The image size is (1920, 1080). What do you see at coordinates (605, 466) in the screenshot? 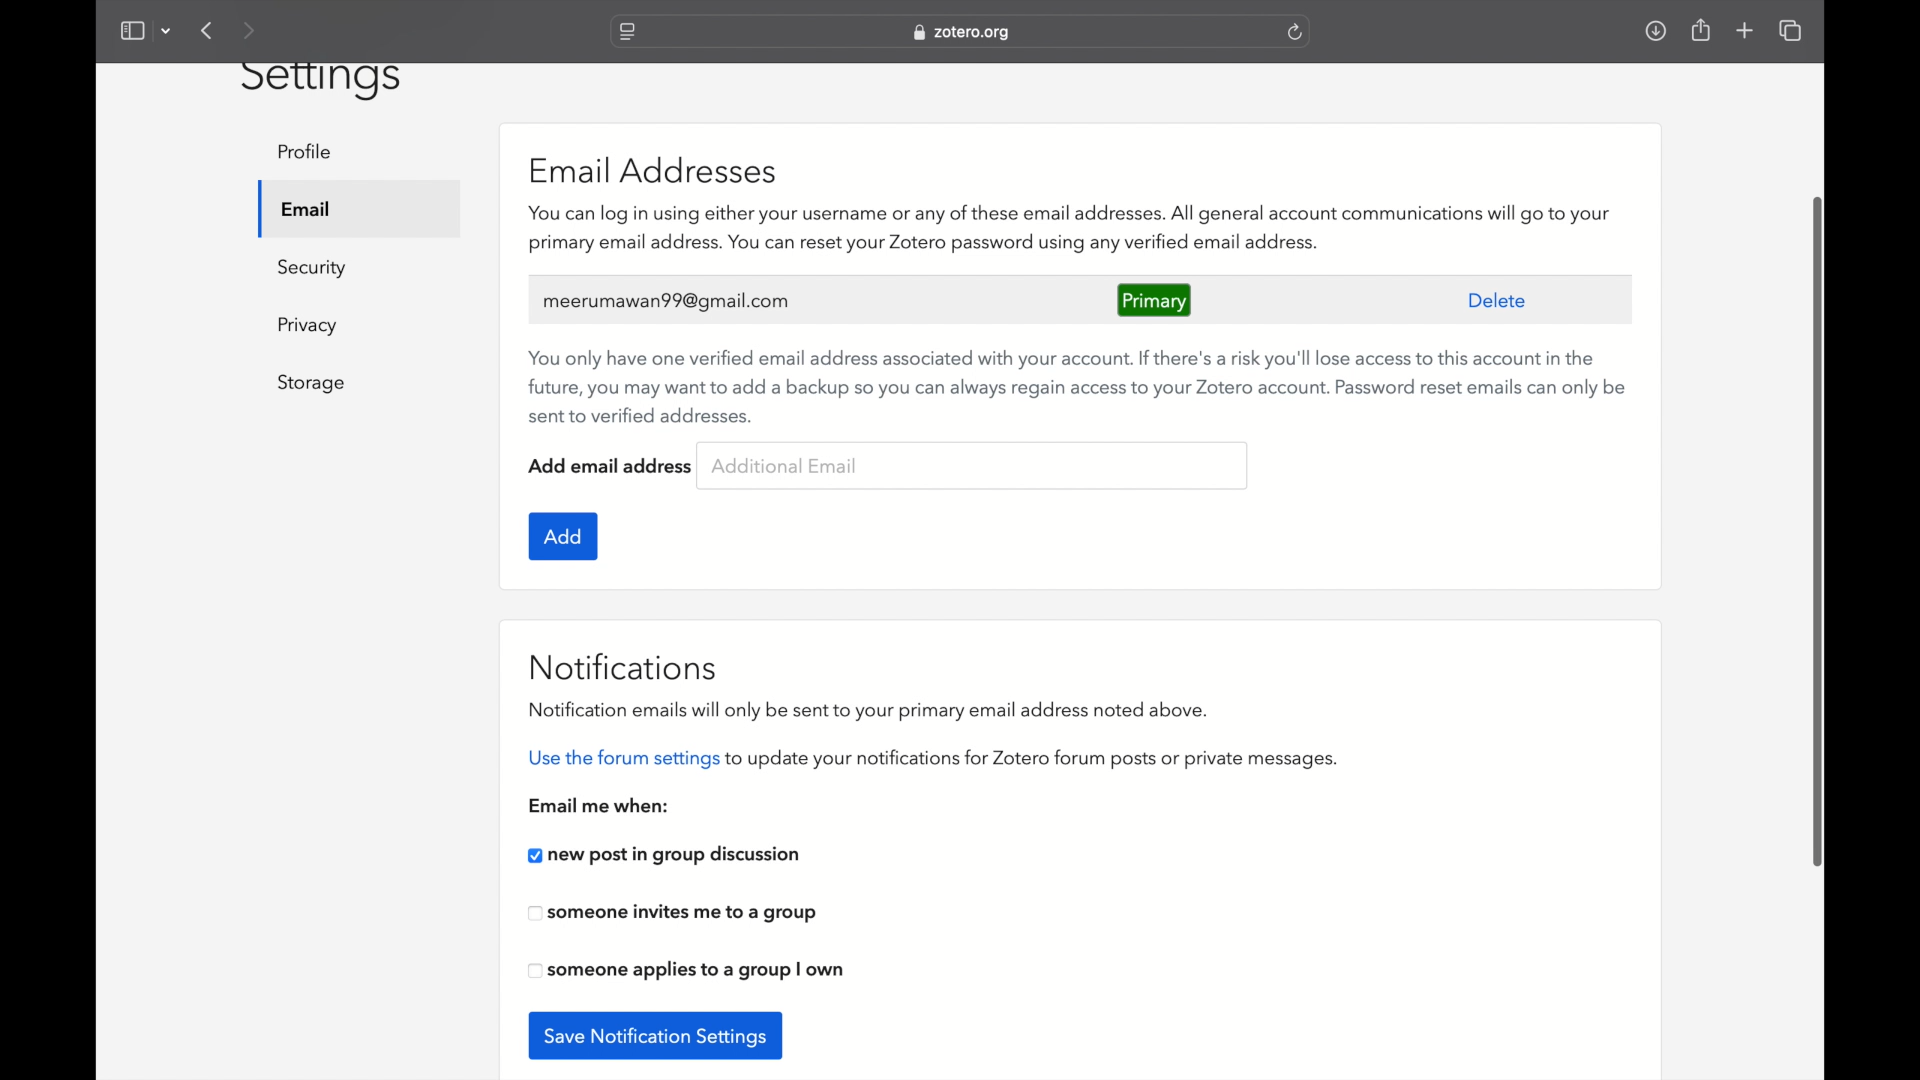
I see `add email address` at bounding box center [605, 466].